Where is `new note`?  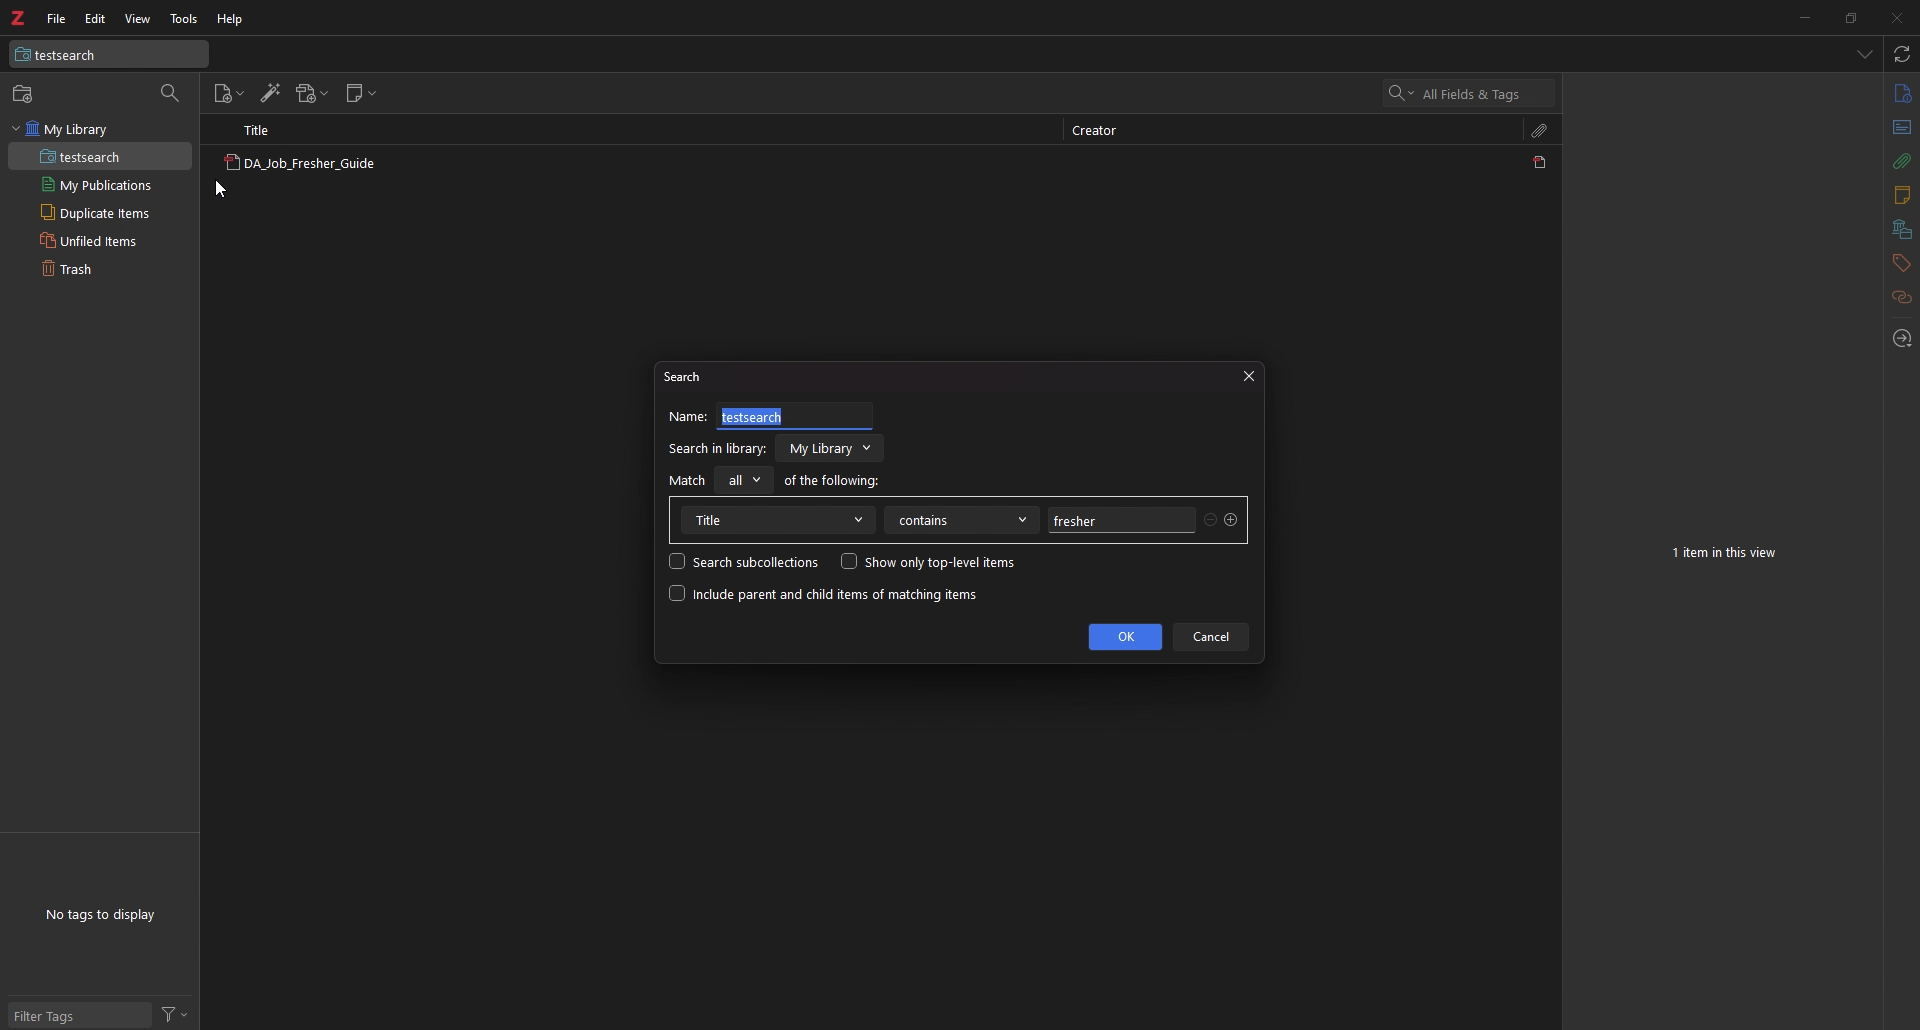
new note is located at coordinates (361, 93).